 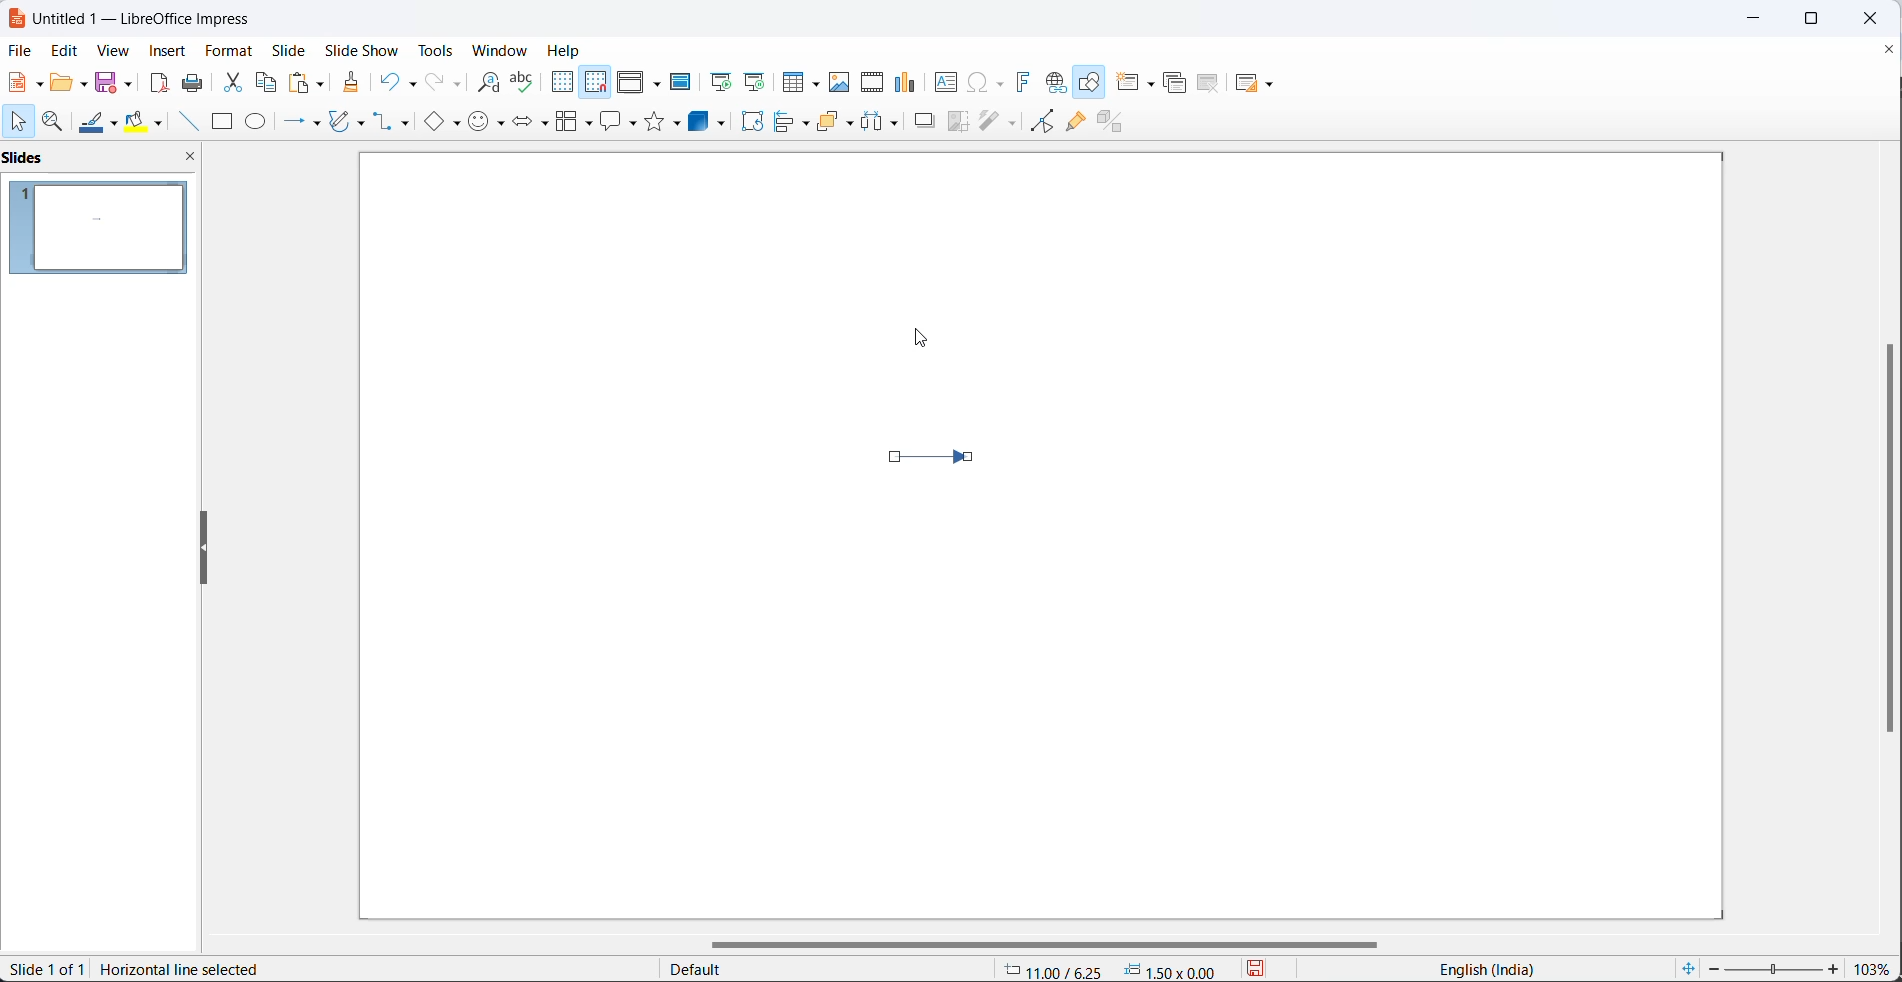 I want to click on side pane, so click(x=104, y=159).